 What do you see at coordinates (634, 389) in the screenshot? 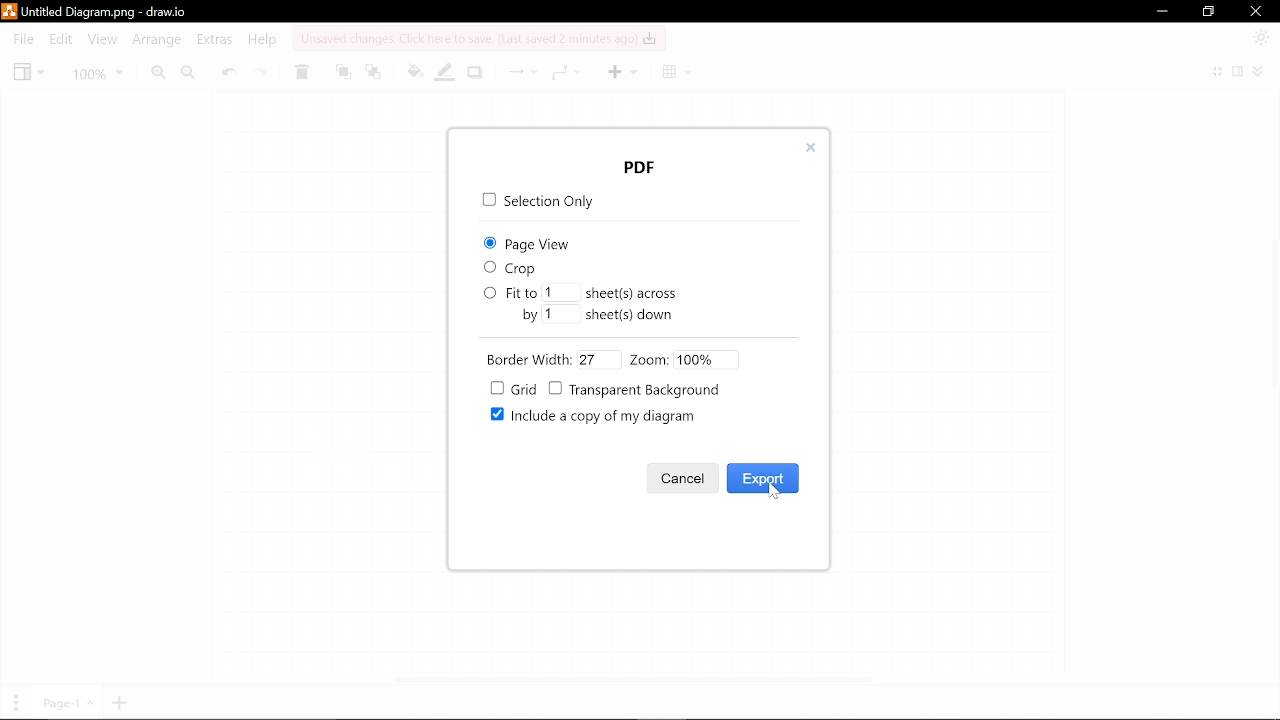
I see `Transparent Background` at bounding box center [634, 389].